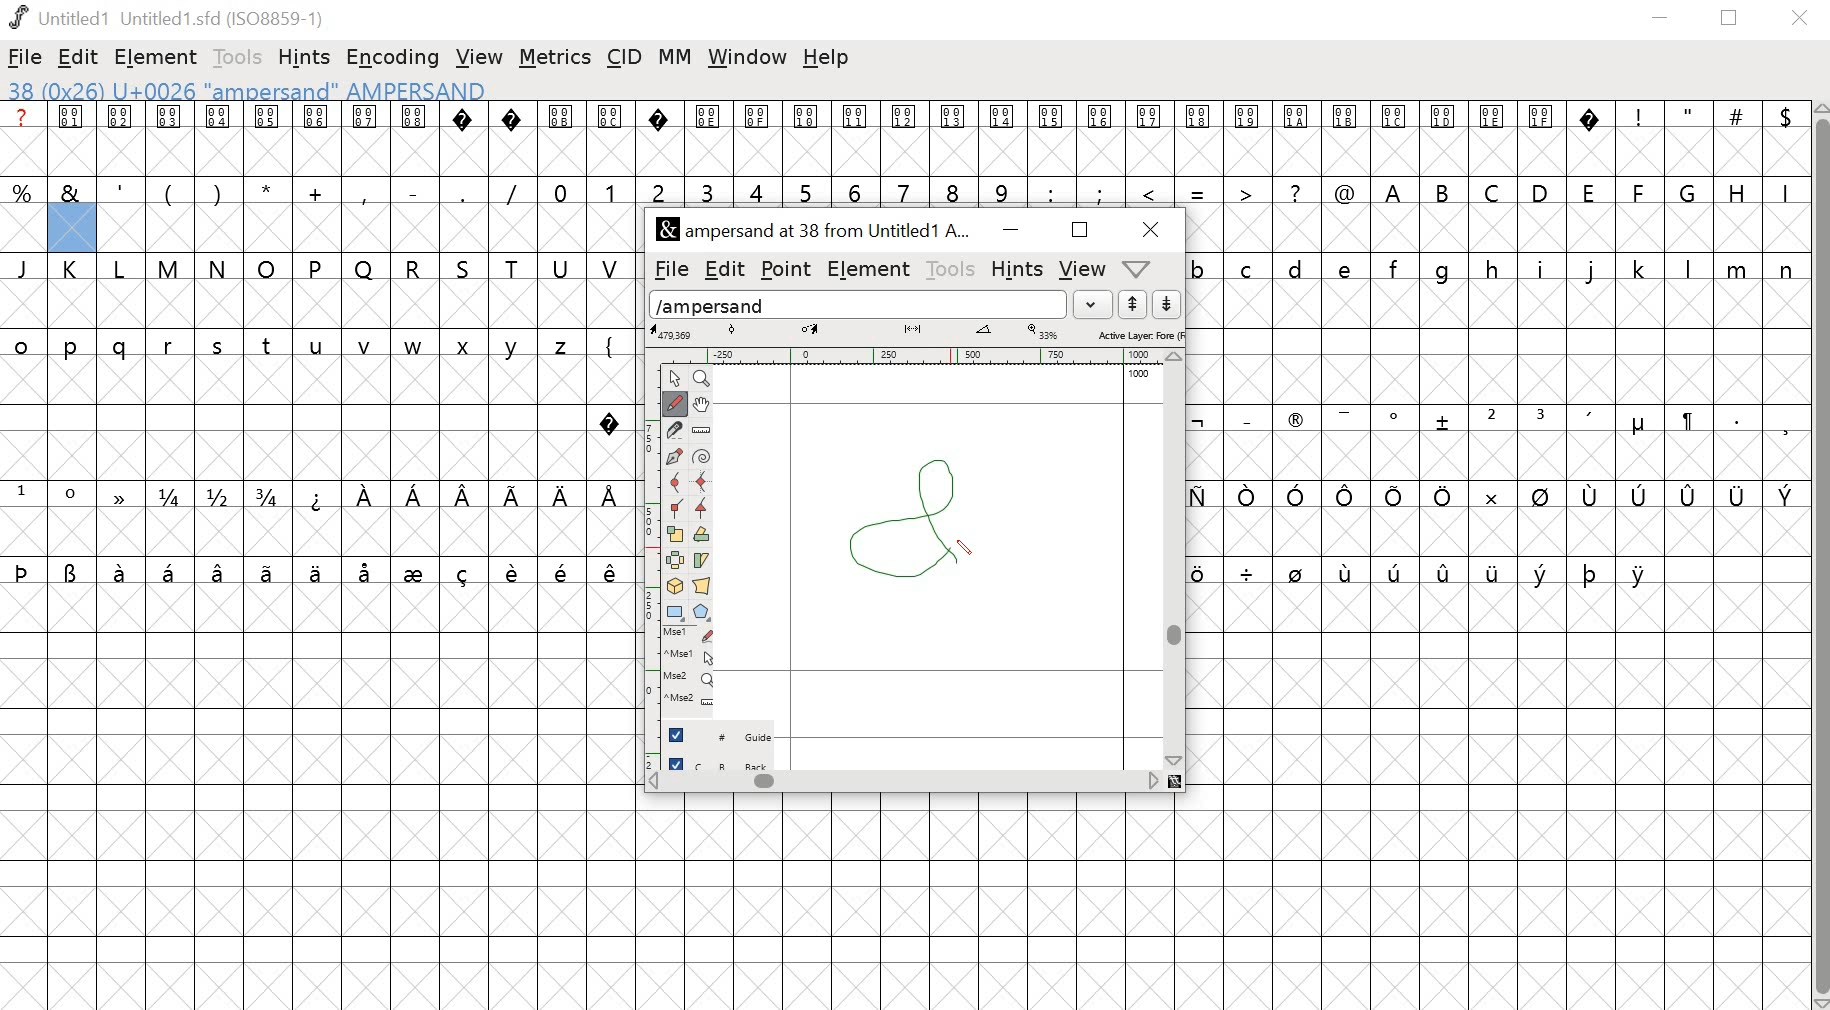 The image size is (1830, 1010). What do you see at coordinates (218, 139) in the screenshot?
I see `0004` at bounding box center [218, 139].